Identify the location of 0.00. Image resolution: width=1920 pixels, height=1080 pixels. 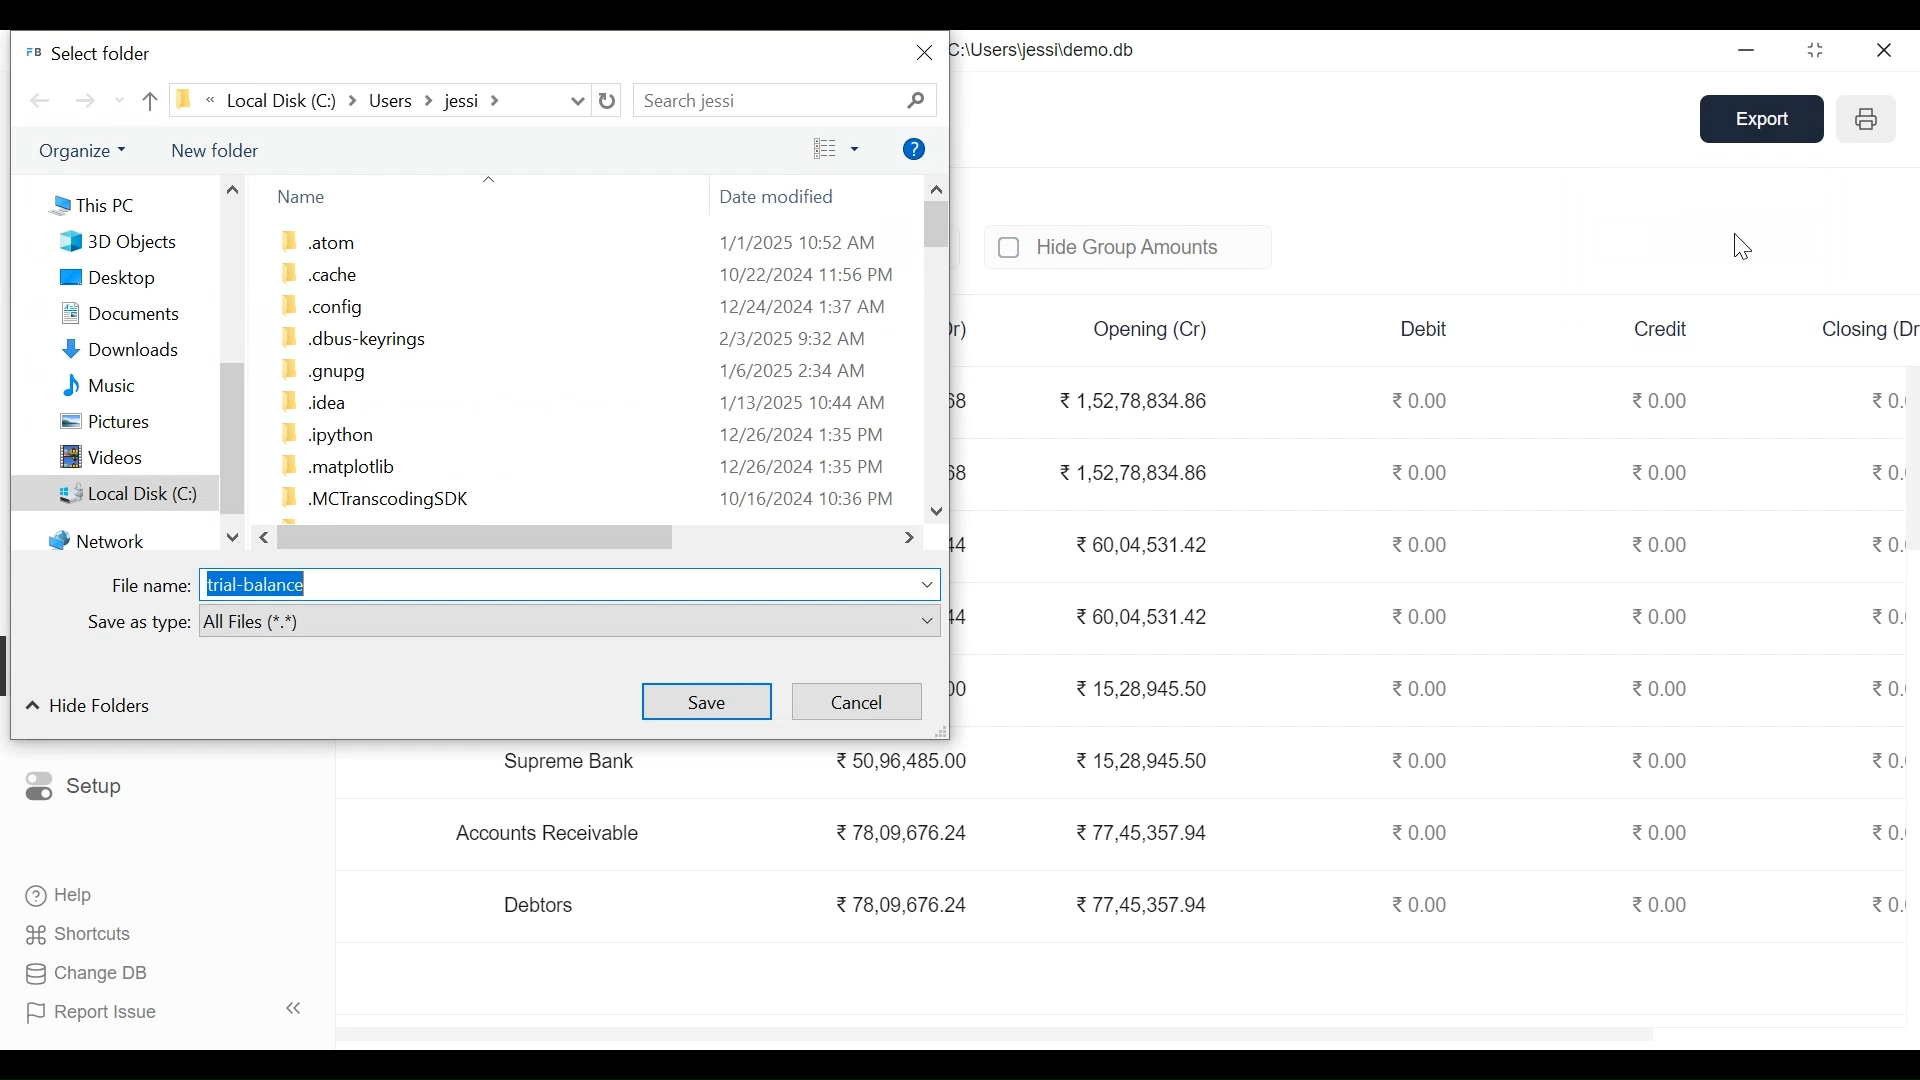
(1422, 758).